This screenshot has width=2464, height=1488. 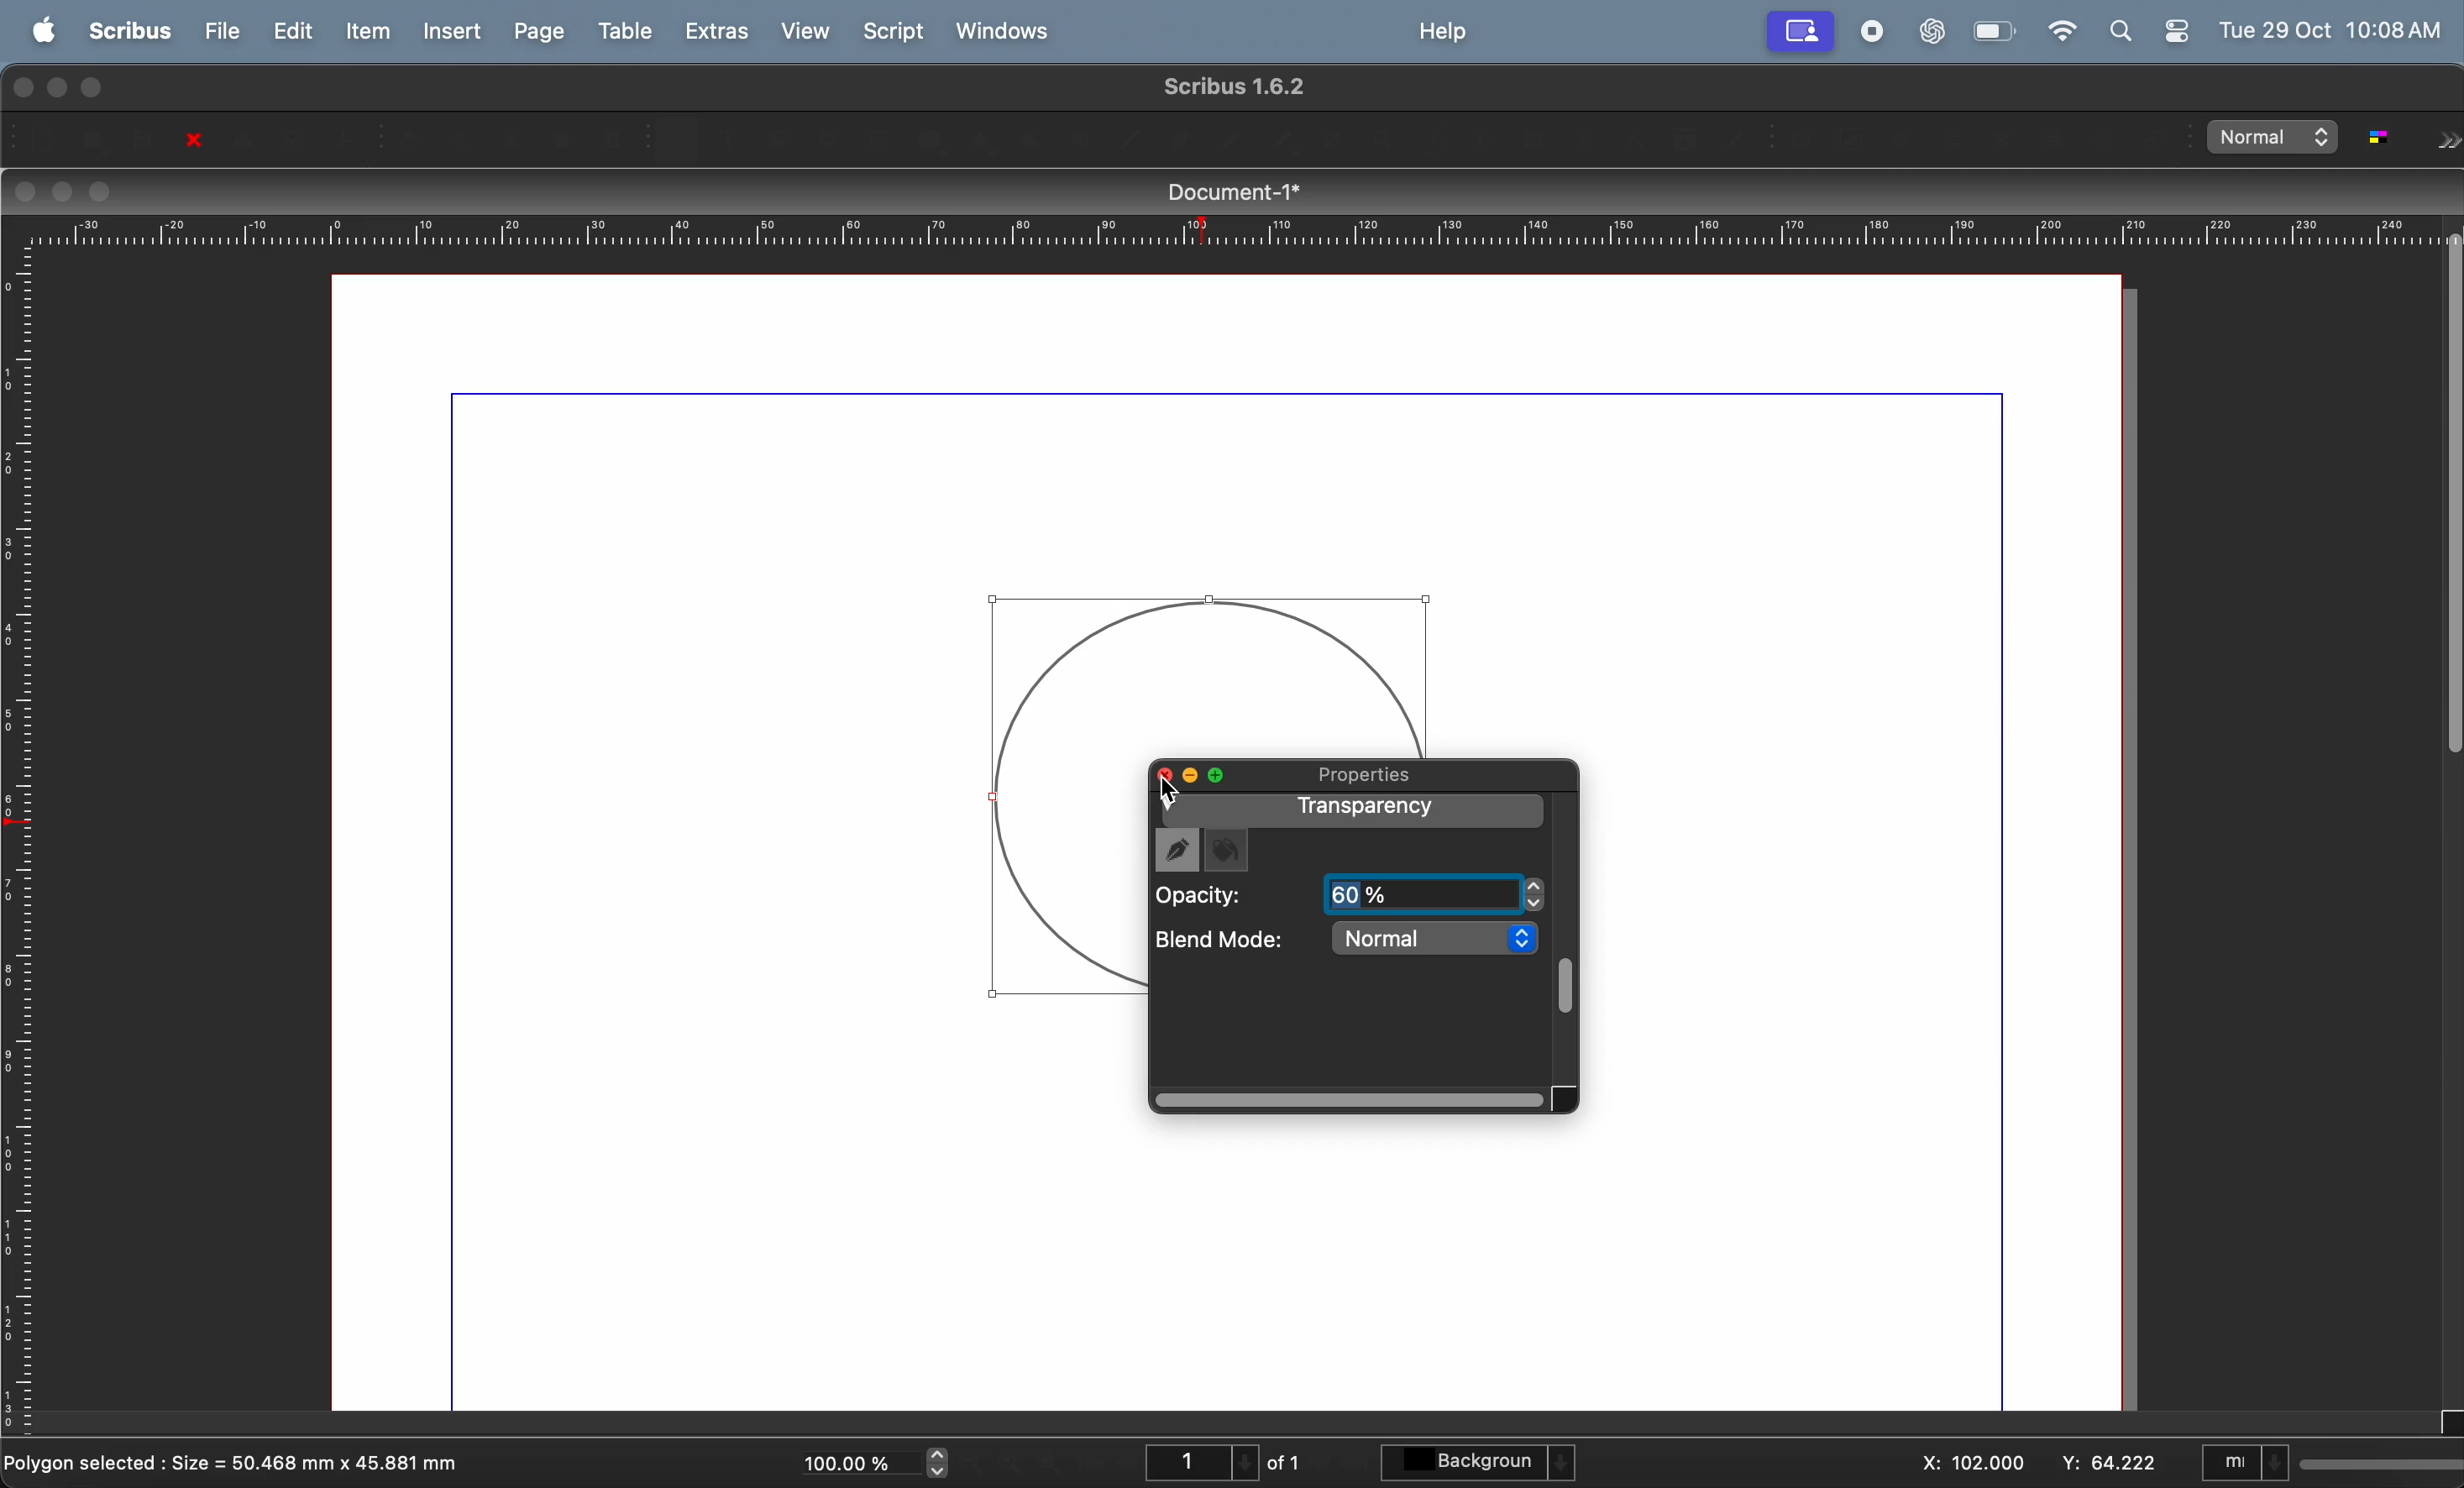 I want to click on horizontal scale, so click(x=1220, y=230).